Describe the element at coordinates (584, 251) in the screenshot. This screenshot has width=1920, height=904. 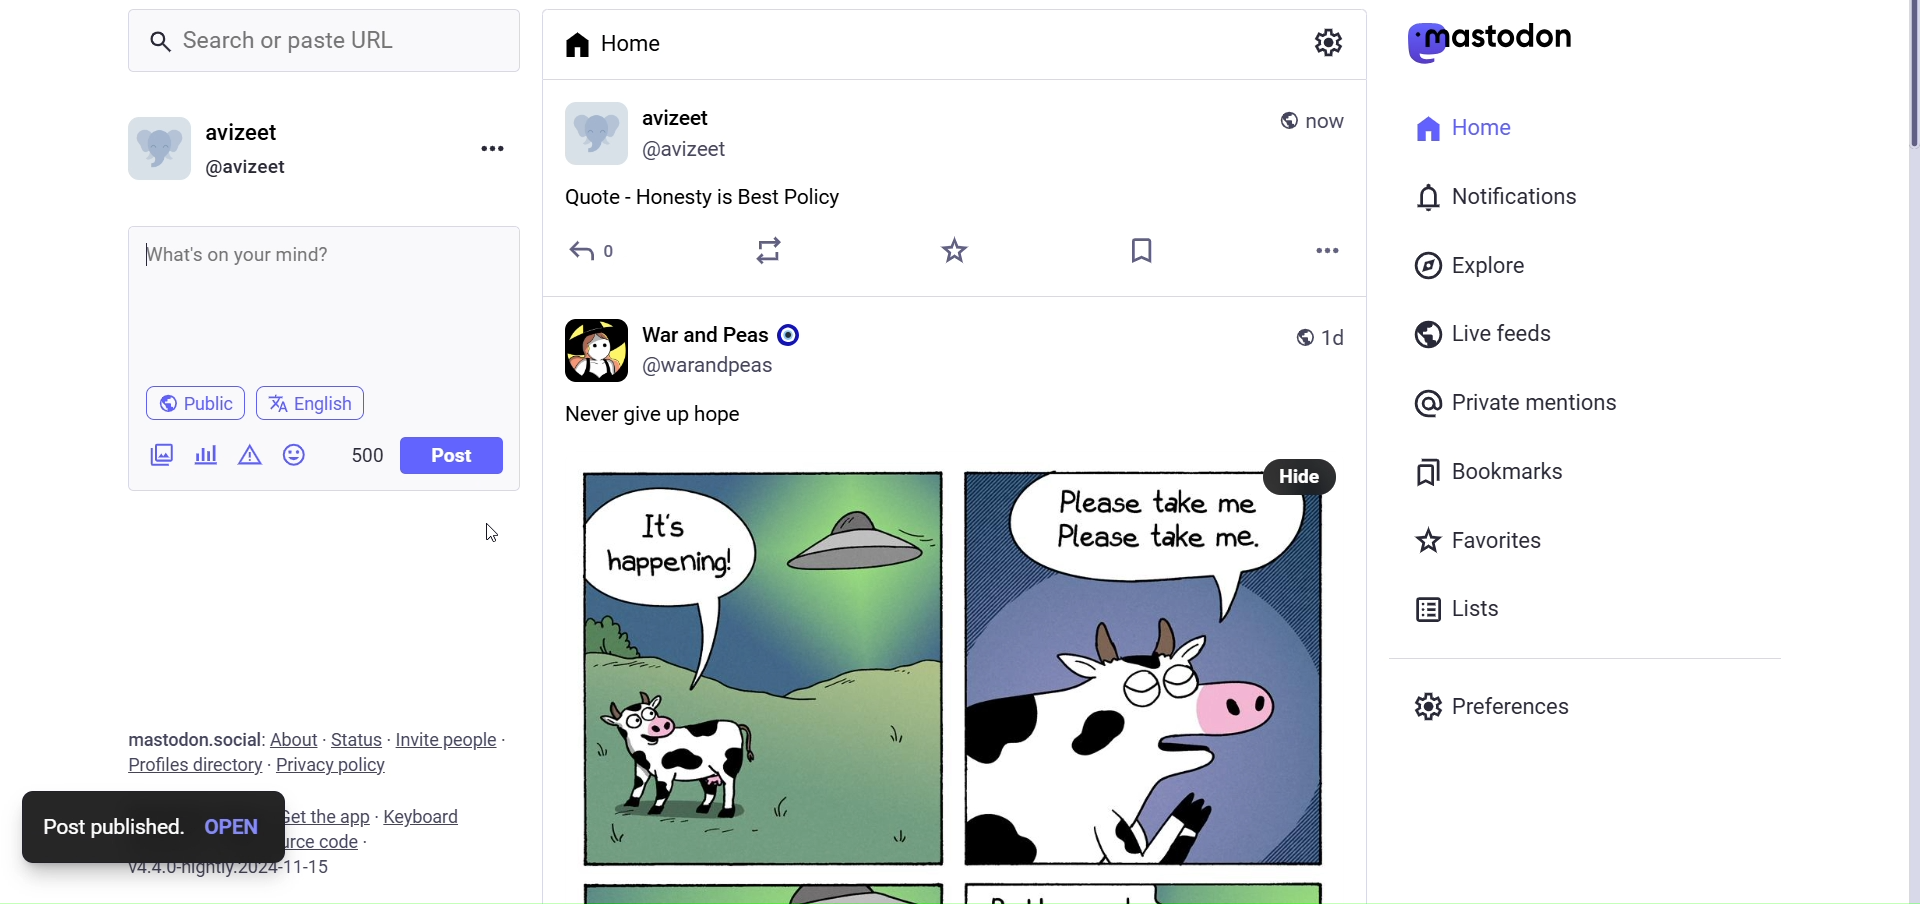
I see `Reply` at that location.